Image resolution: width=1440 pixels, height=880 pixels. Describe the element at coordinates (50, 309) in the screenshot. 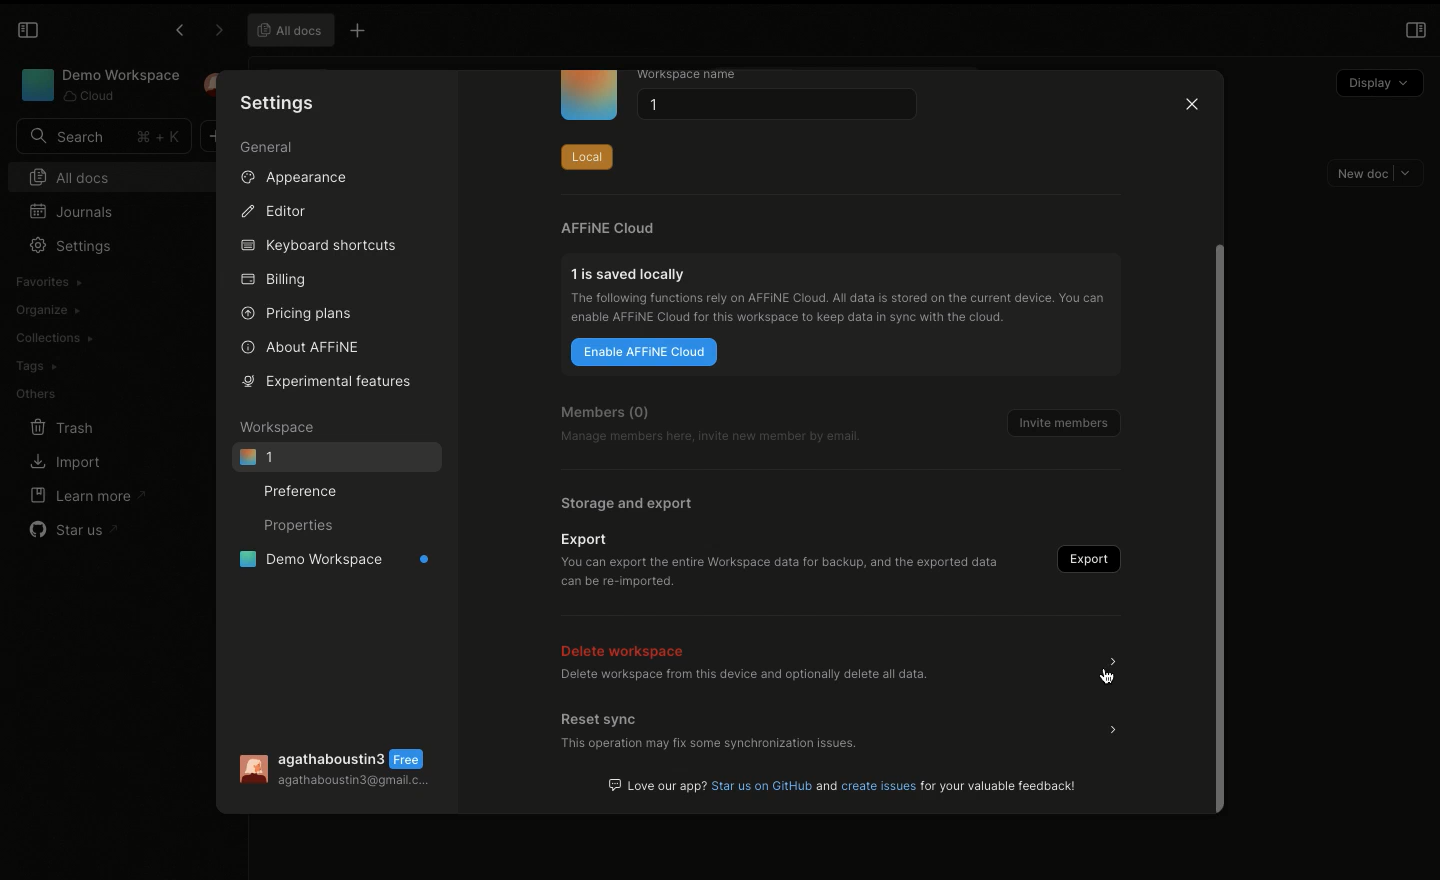

I see `Organize` at that location.